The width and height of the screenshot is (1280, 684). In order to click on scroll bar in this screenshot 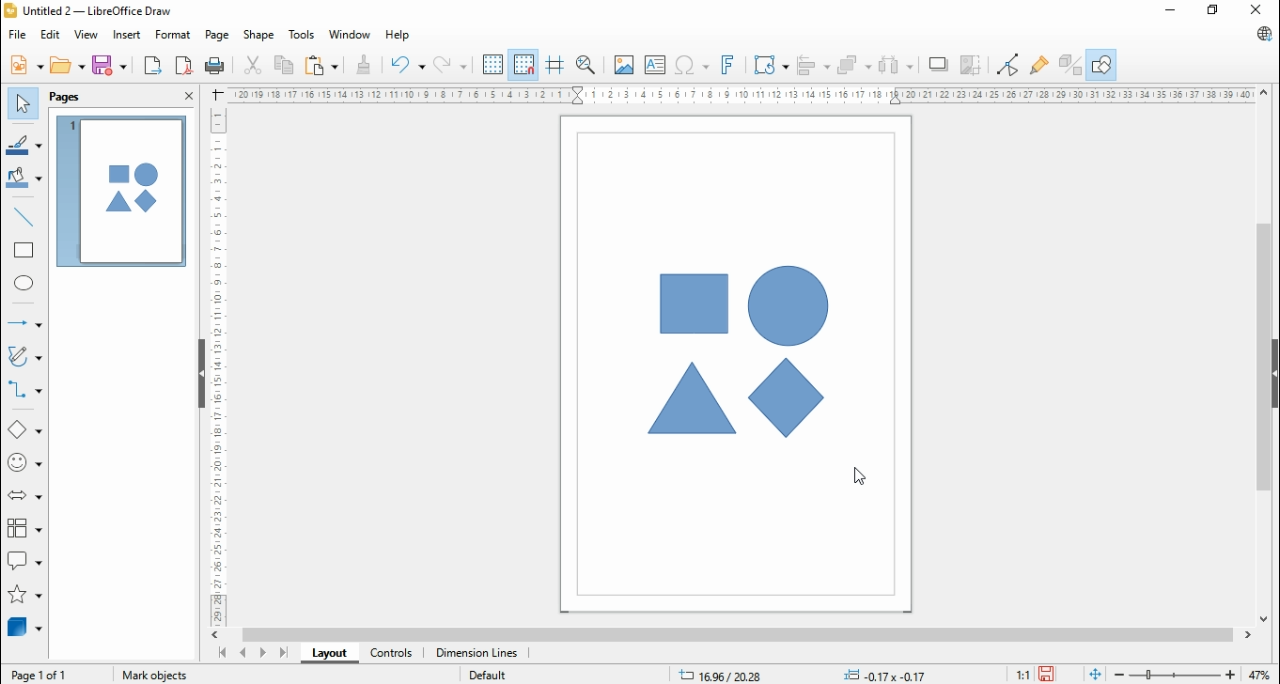, I will do `click(1264, 355)`.